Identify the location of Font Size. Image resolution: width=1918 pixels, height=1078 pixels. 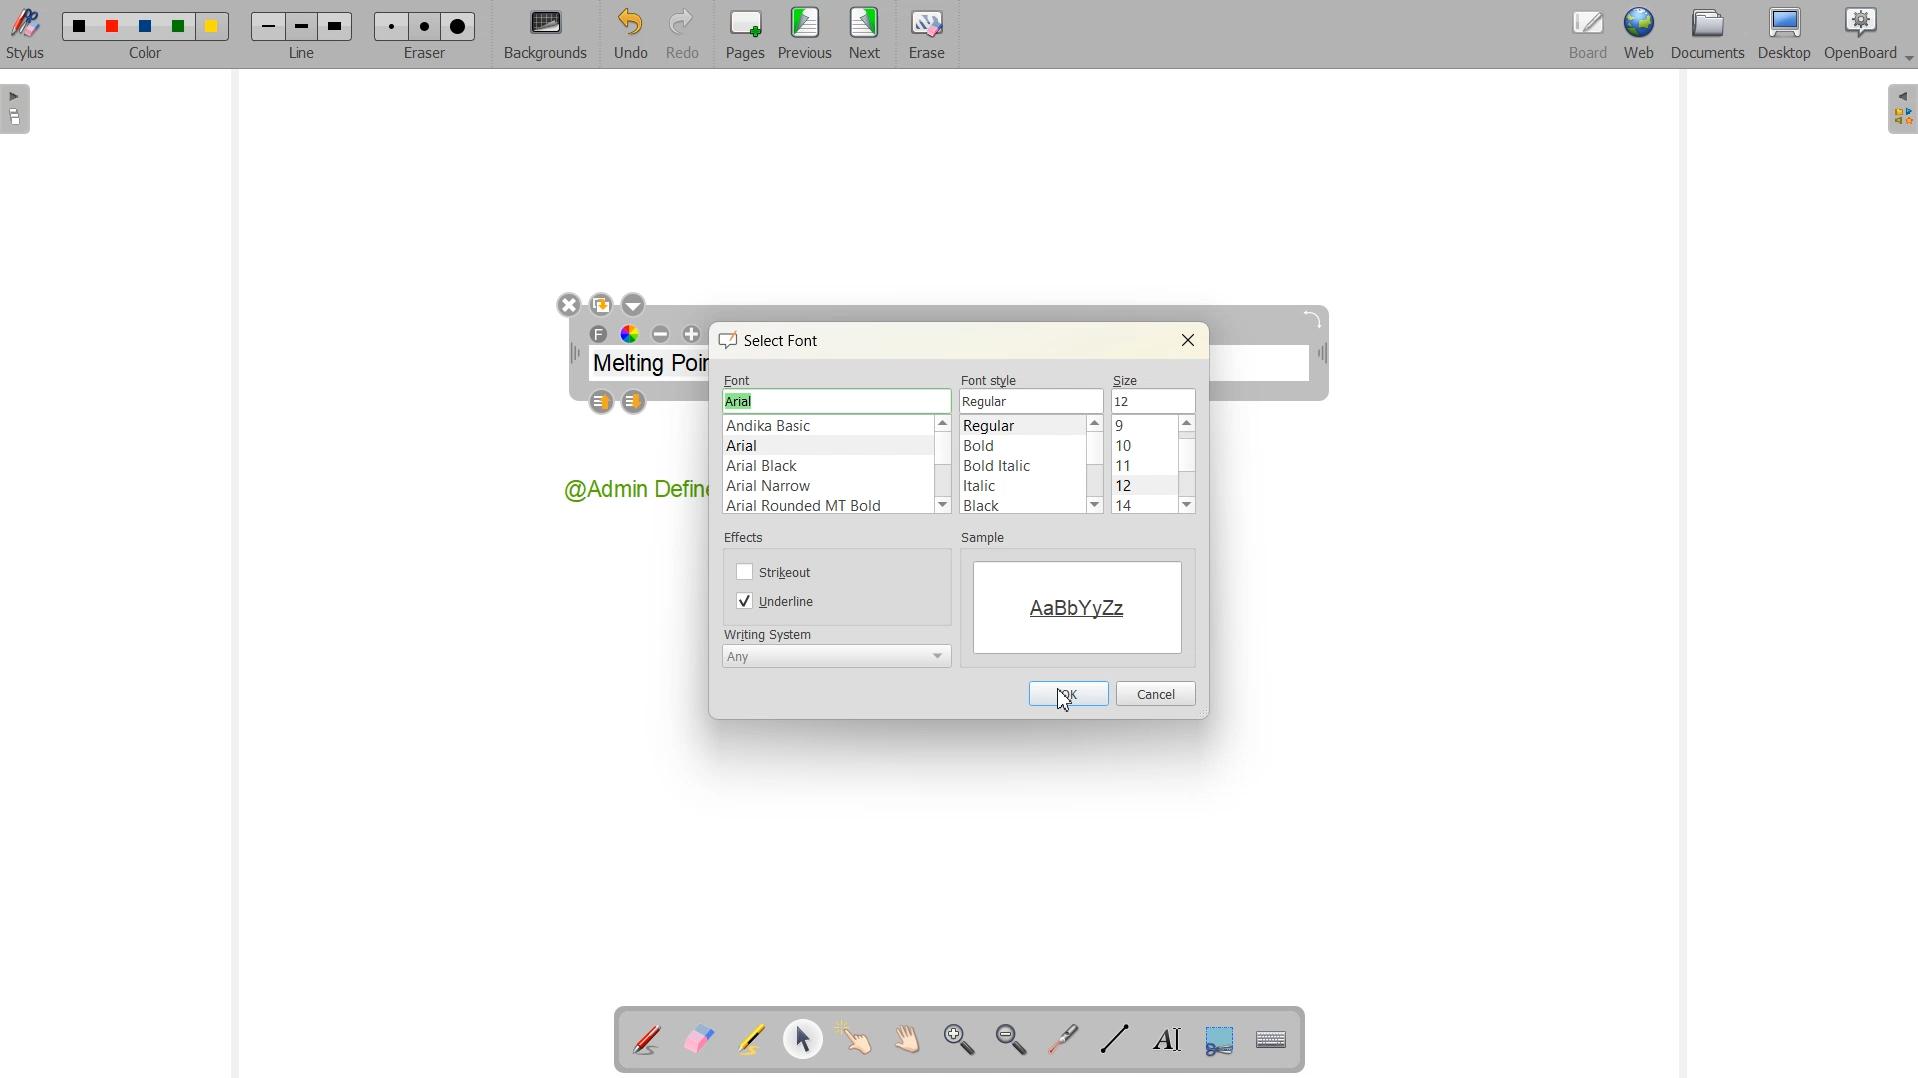
(1152, 400).